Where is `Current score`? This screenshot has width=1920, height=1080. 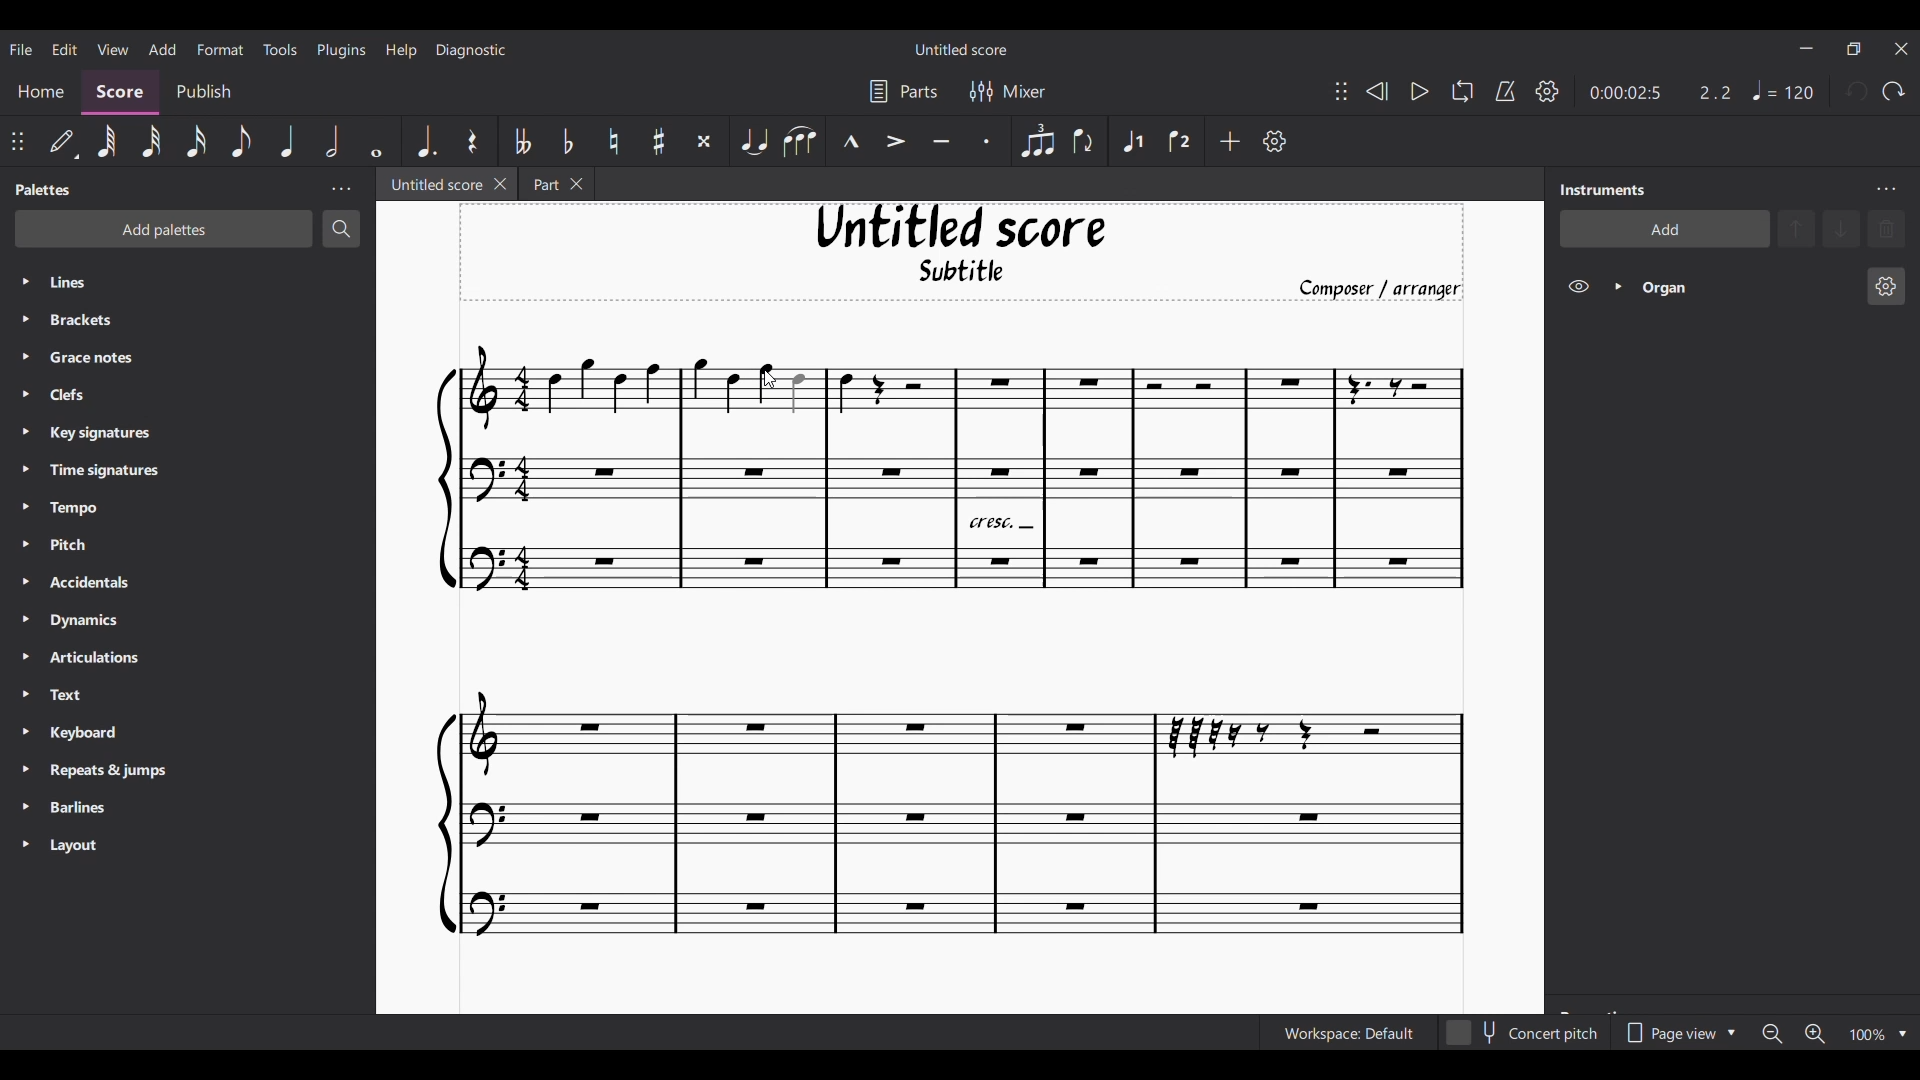
Current score is located at coordinates (951, 644).